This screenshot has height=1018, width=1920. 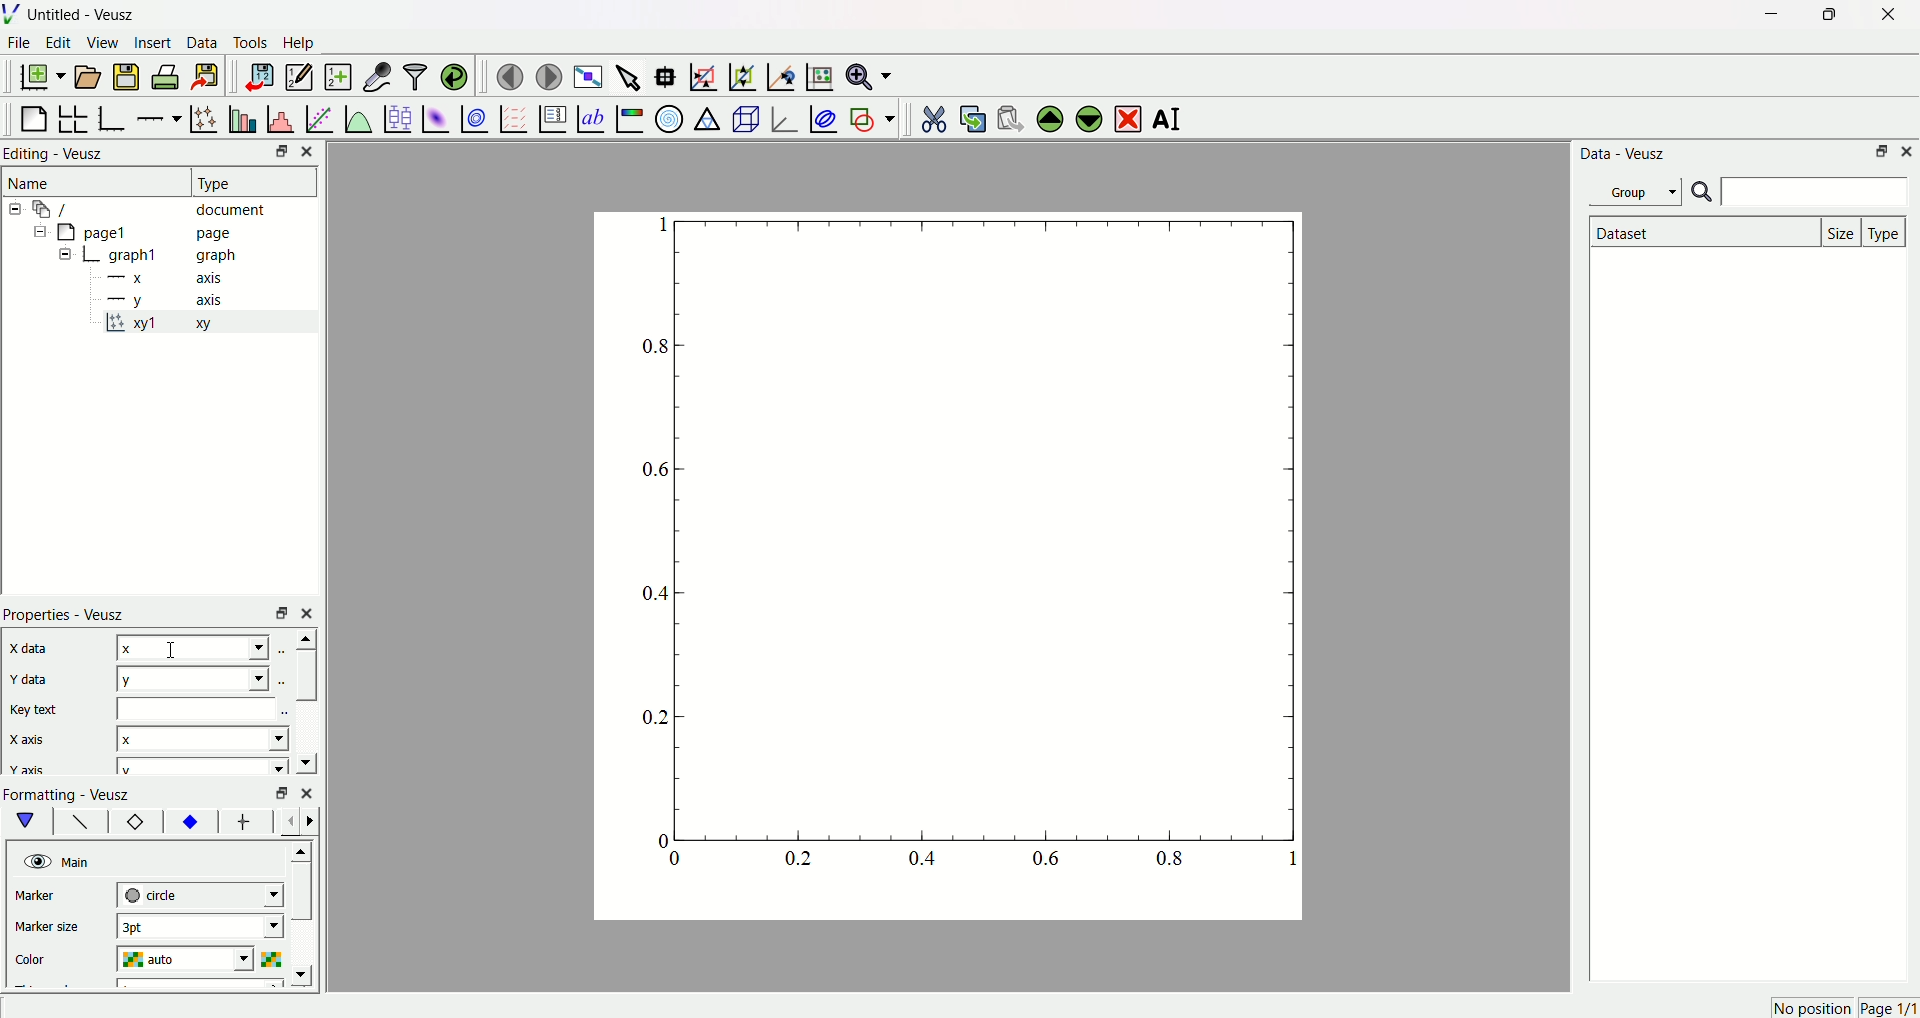 I want to click on Logo, so click(x=15, y=15).